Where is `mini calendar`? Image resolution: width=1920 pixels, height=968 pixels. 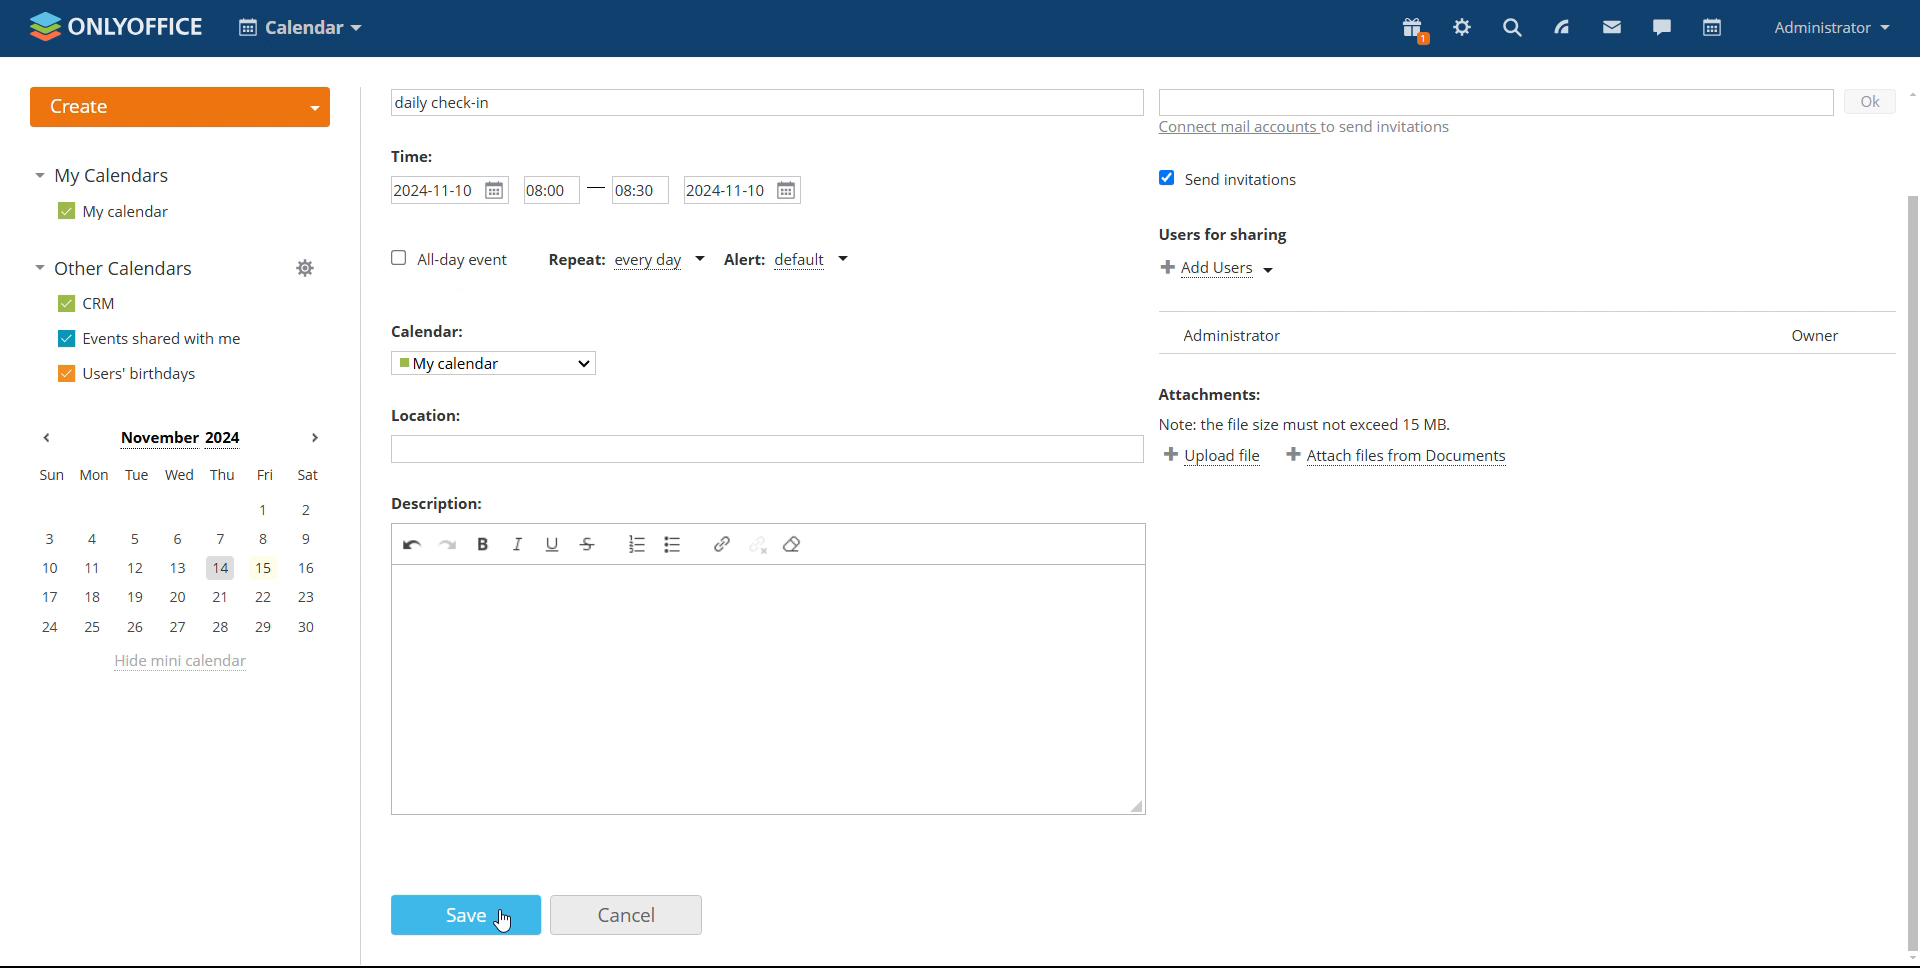 mini calendar is located at coordinates (178, 550).